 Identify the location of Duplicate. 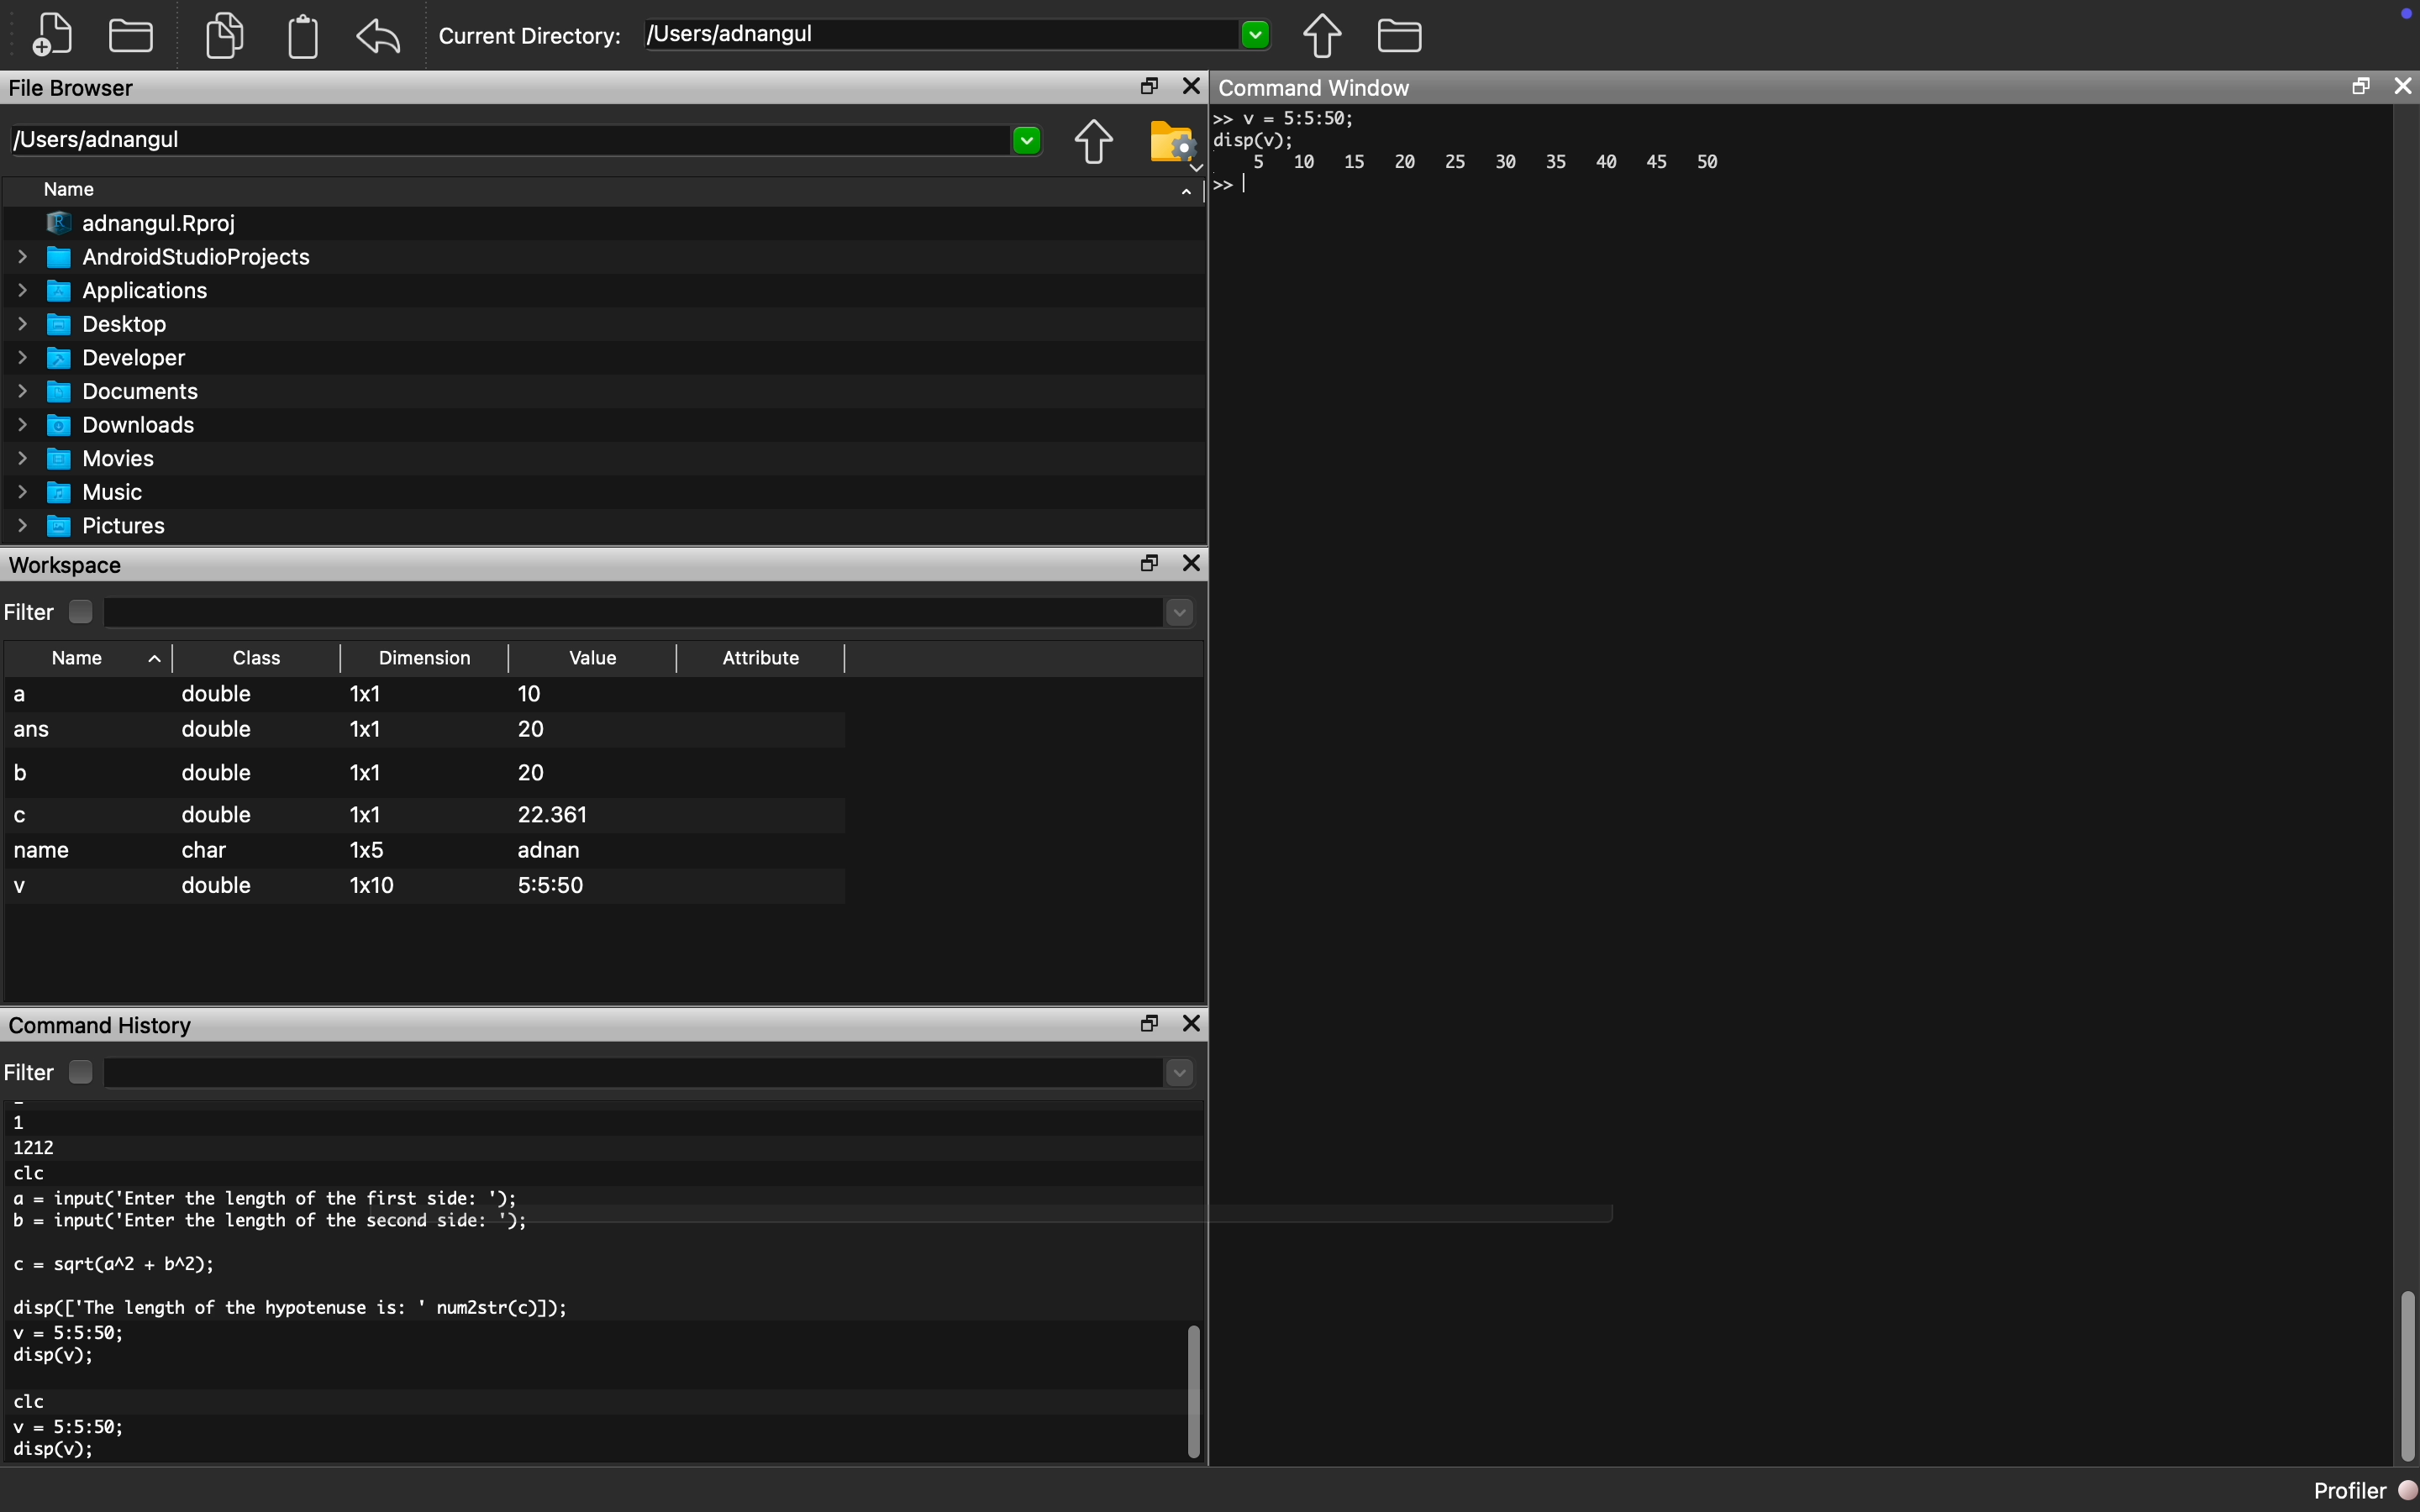
(223, 35).